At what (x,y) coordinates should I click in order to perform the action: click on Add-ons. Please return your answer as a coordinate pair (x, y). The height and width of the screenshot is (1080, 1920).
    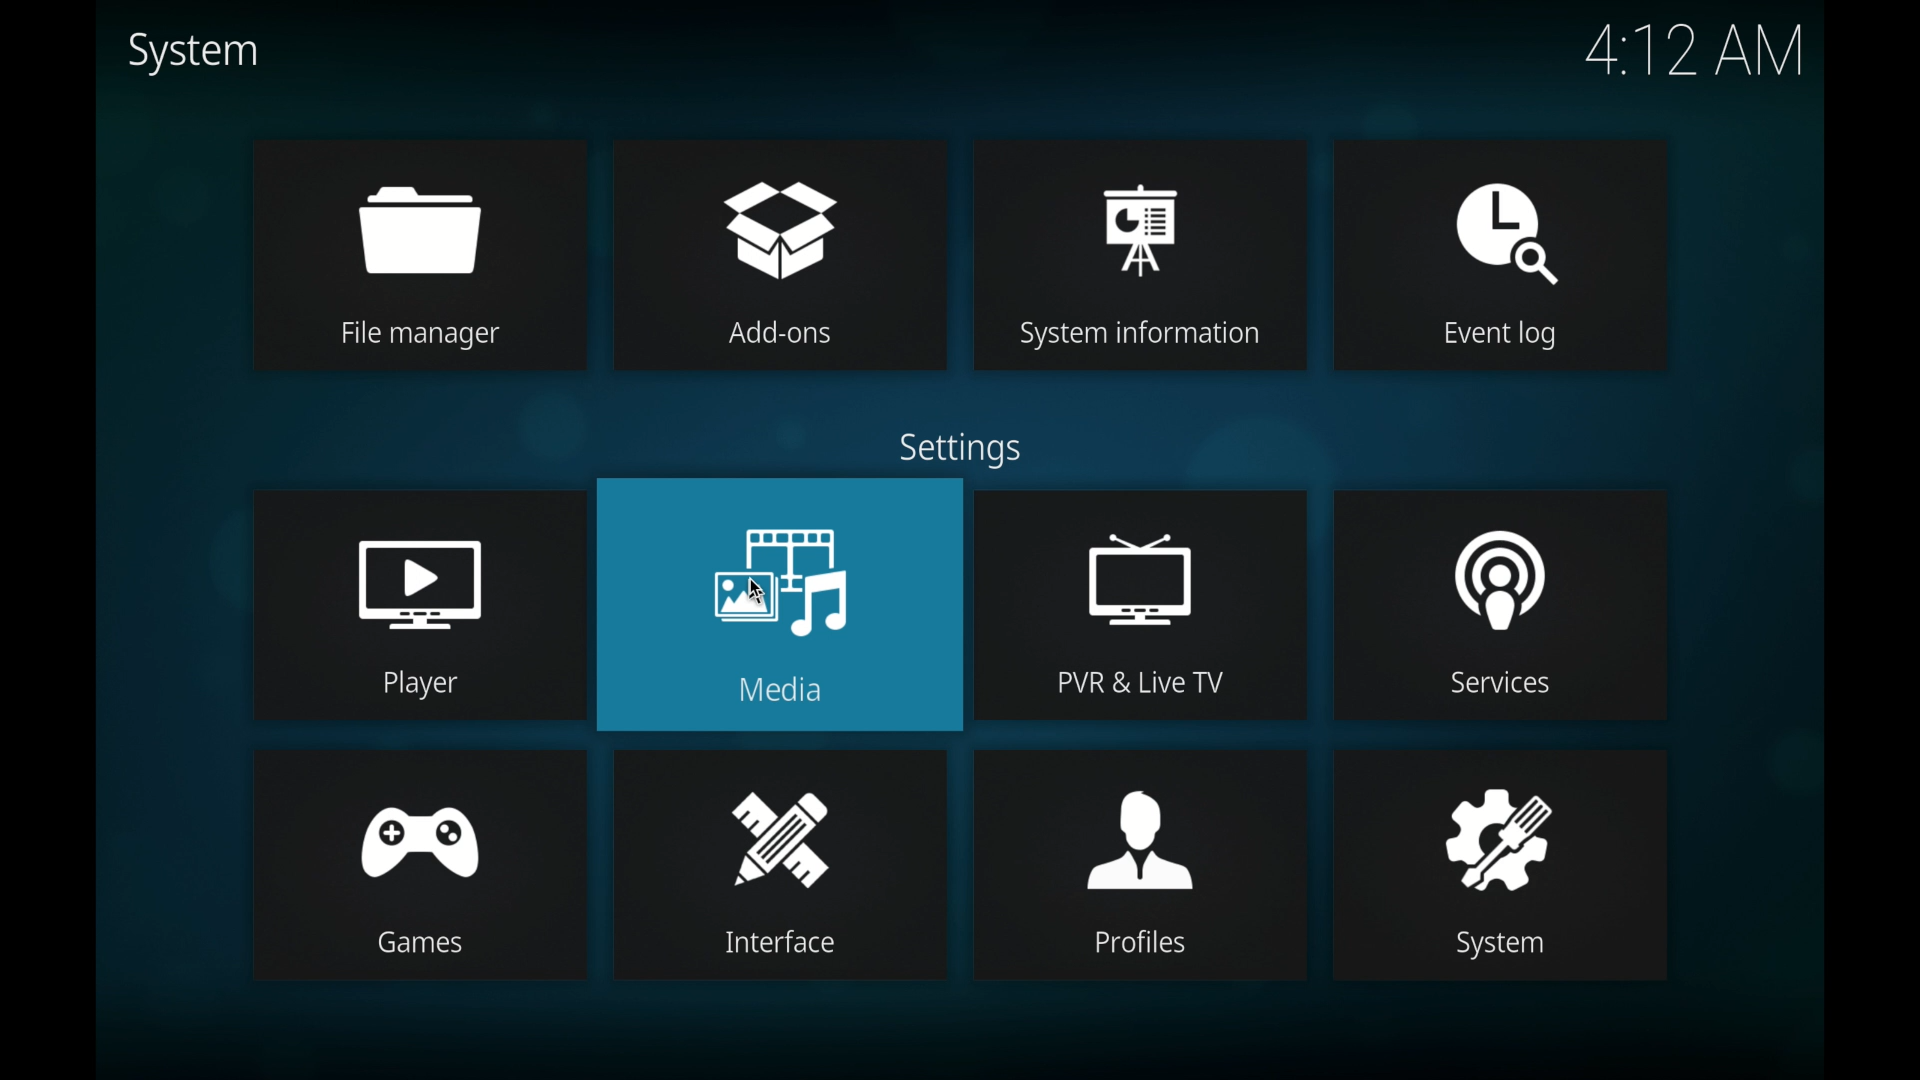
    Looking at the image, I should click on (787, 340).